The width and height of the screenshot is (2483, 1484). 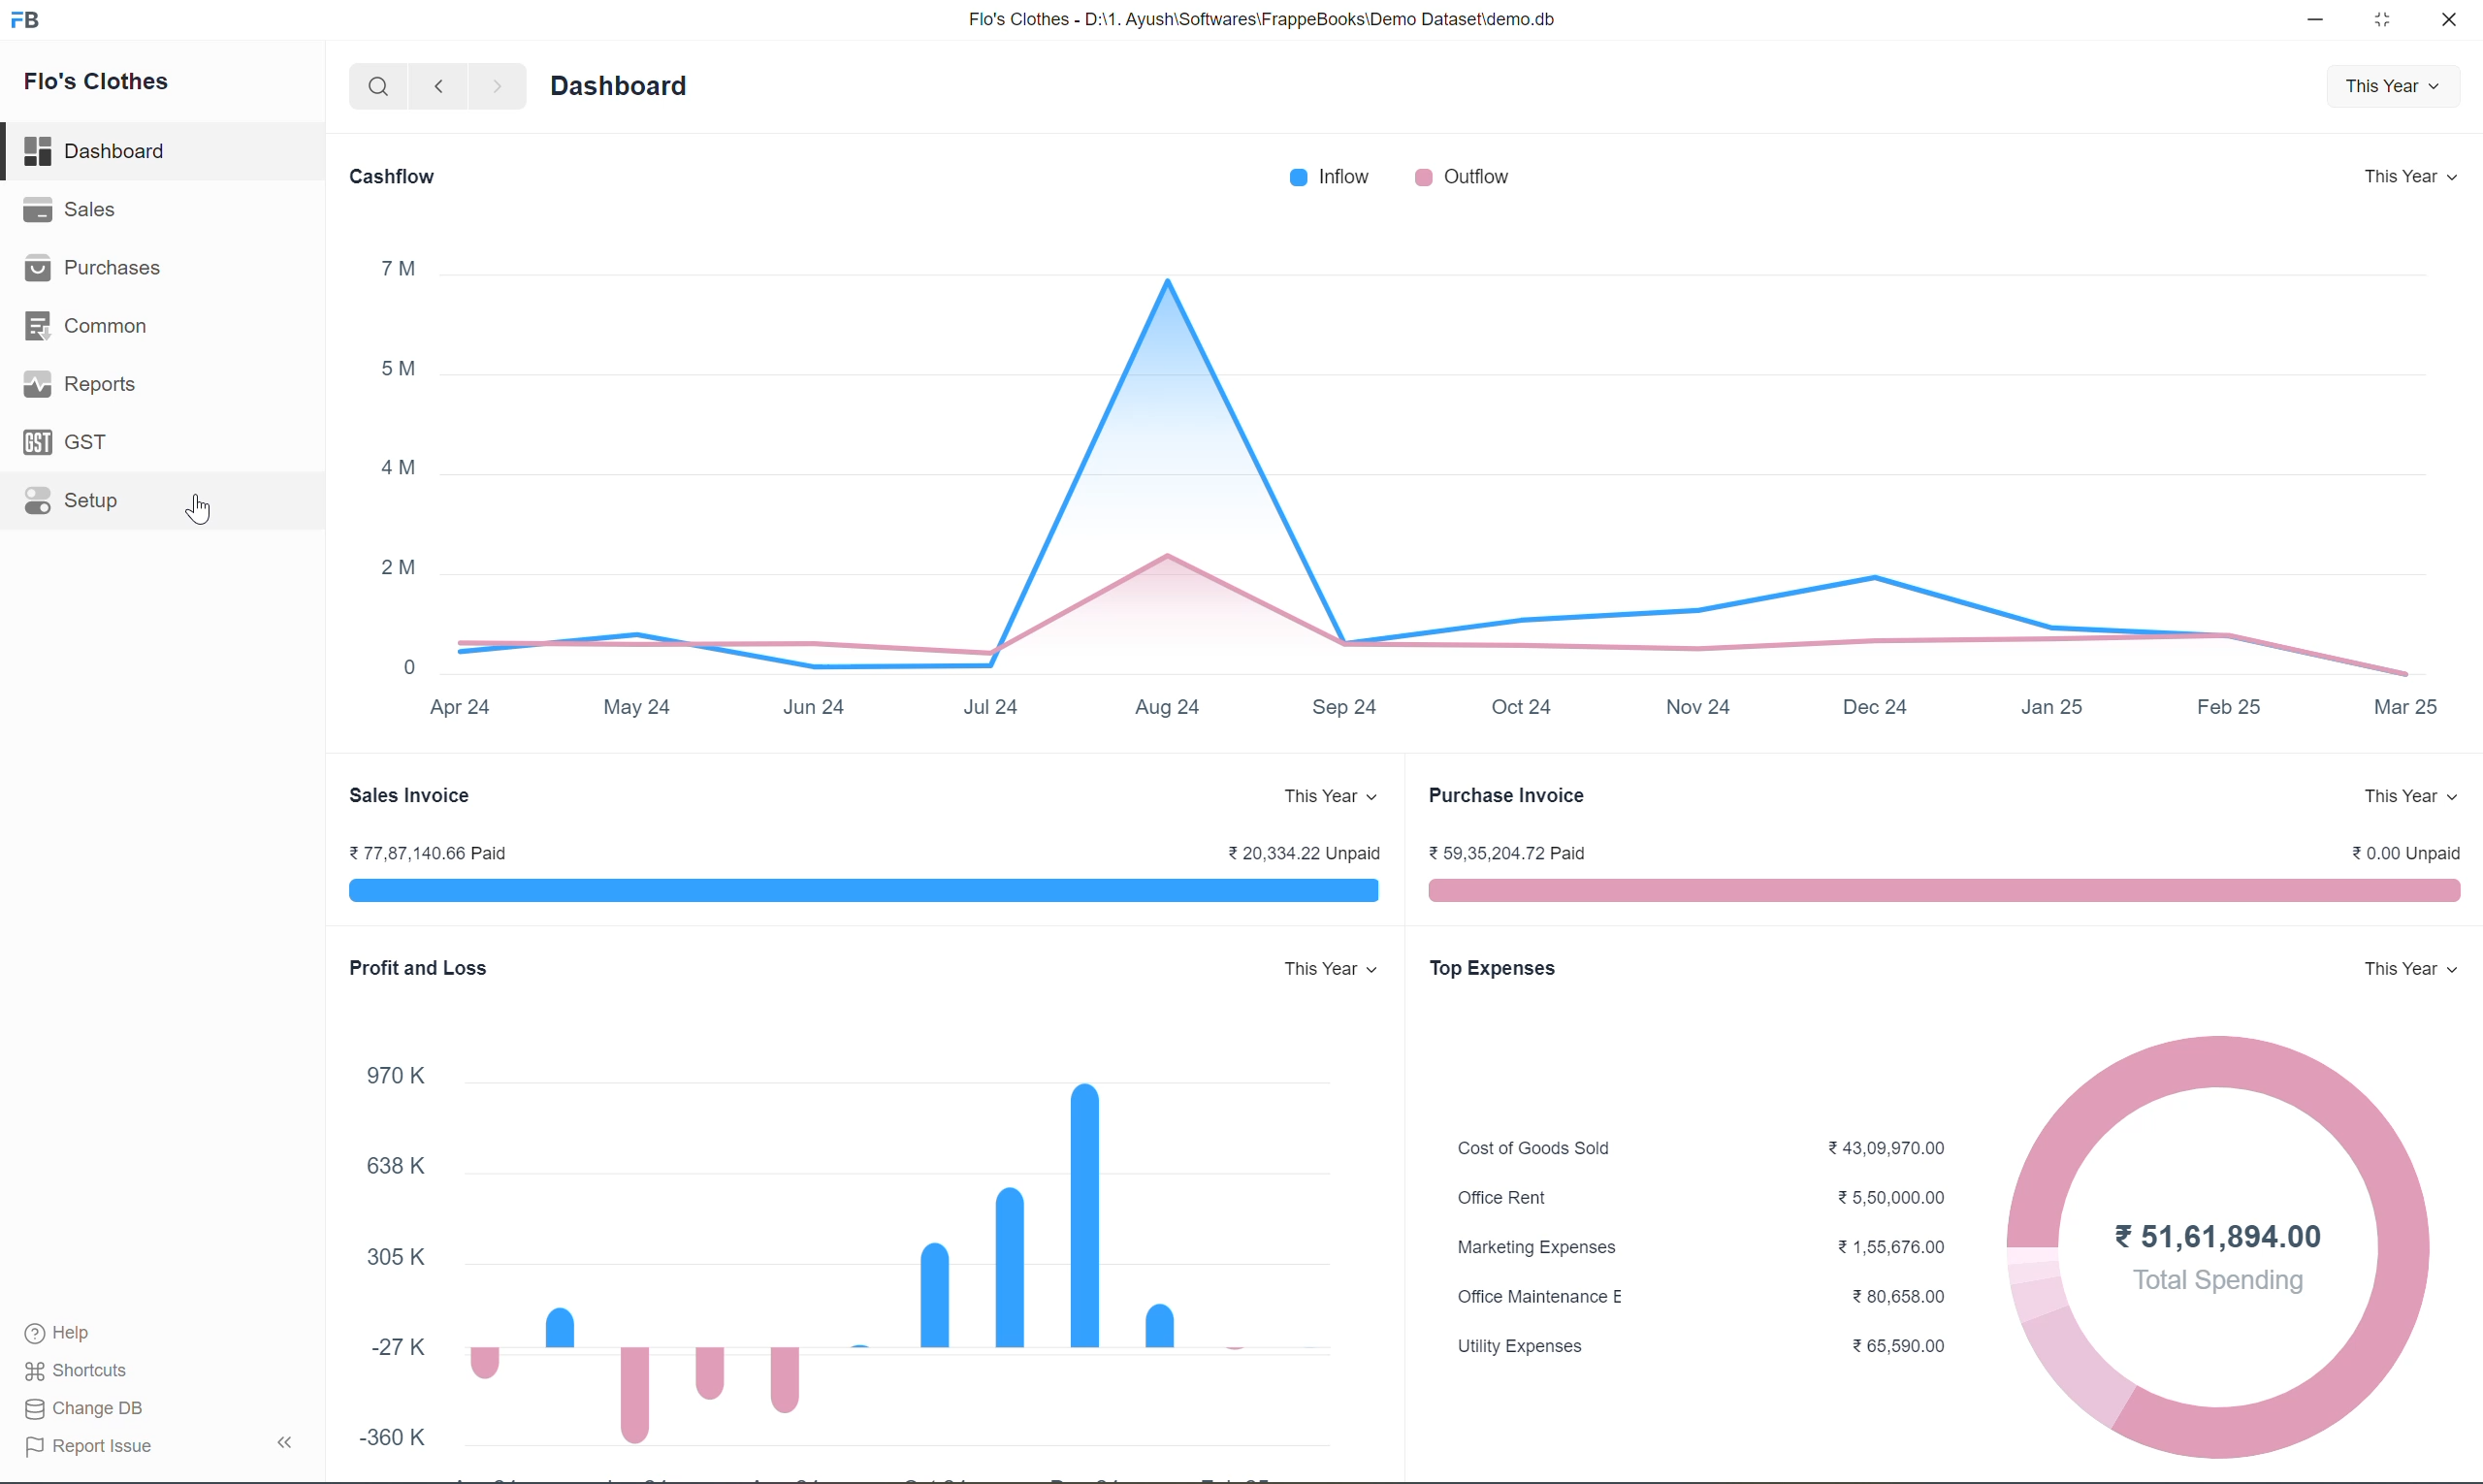 What do you see at coordinates (86, 1445) in the screenshot?
I see `Report Issue` at bounding box center [86, 1445].